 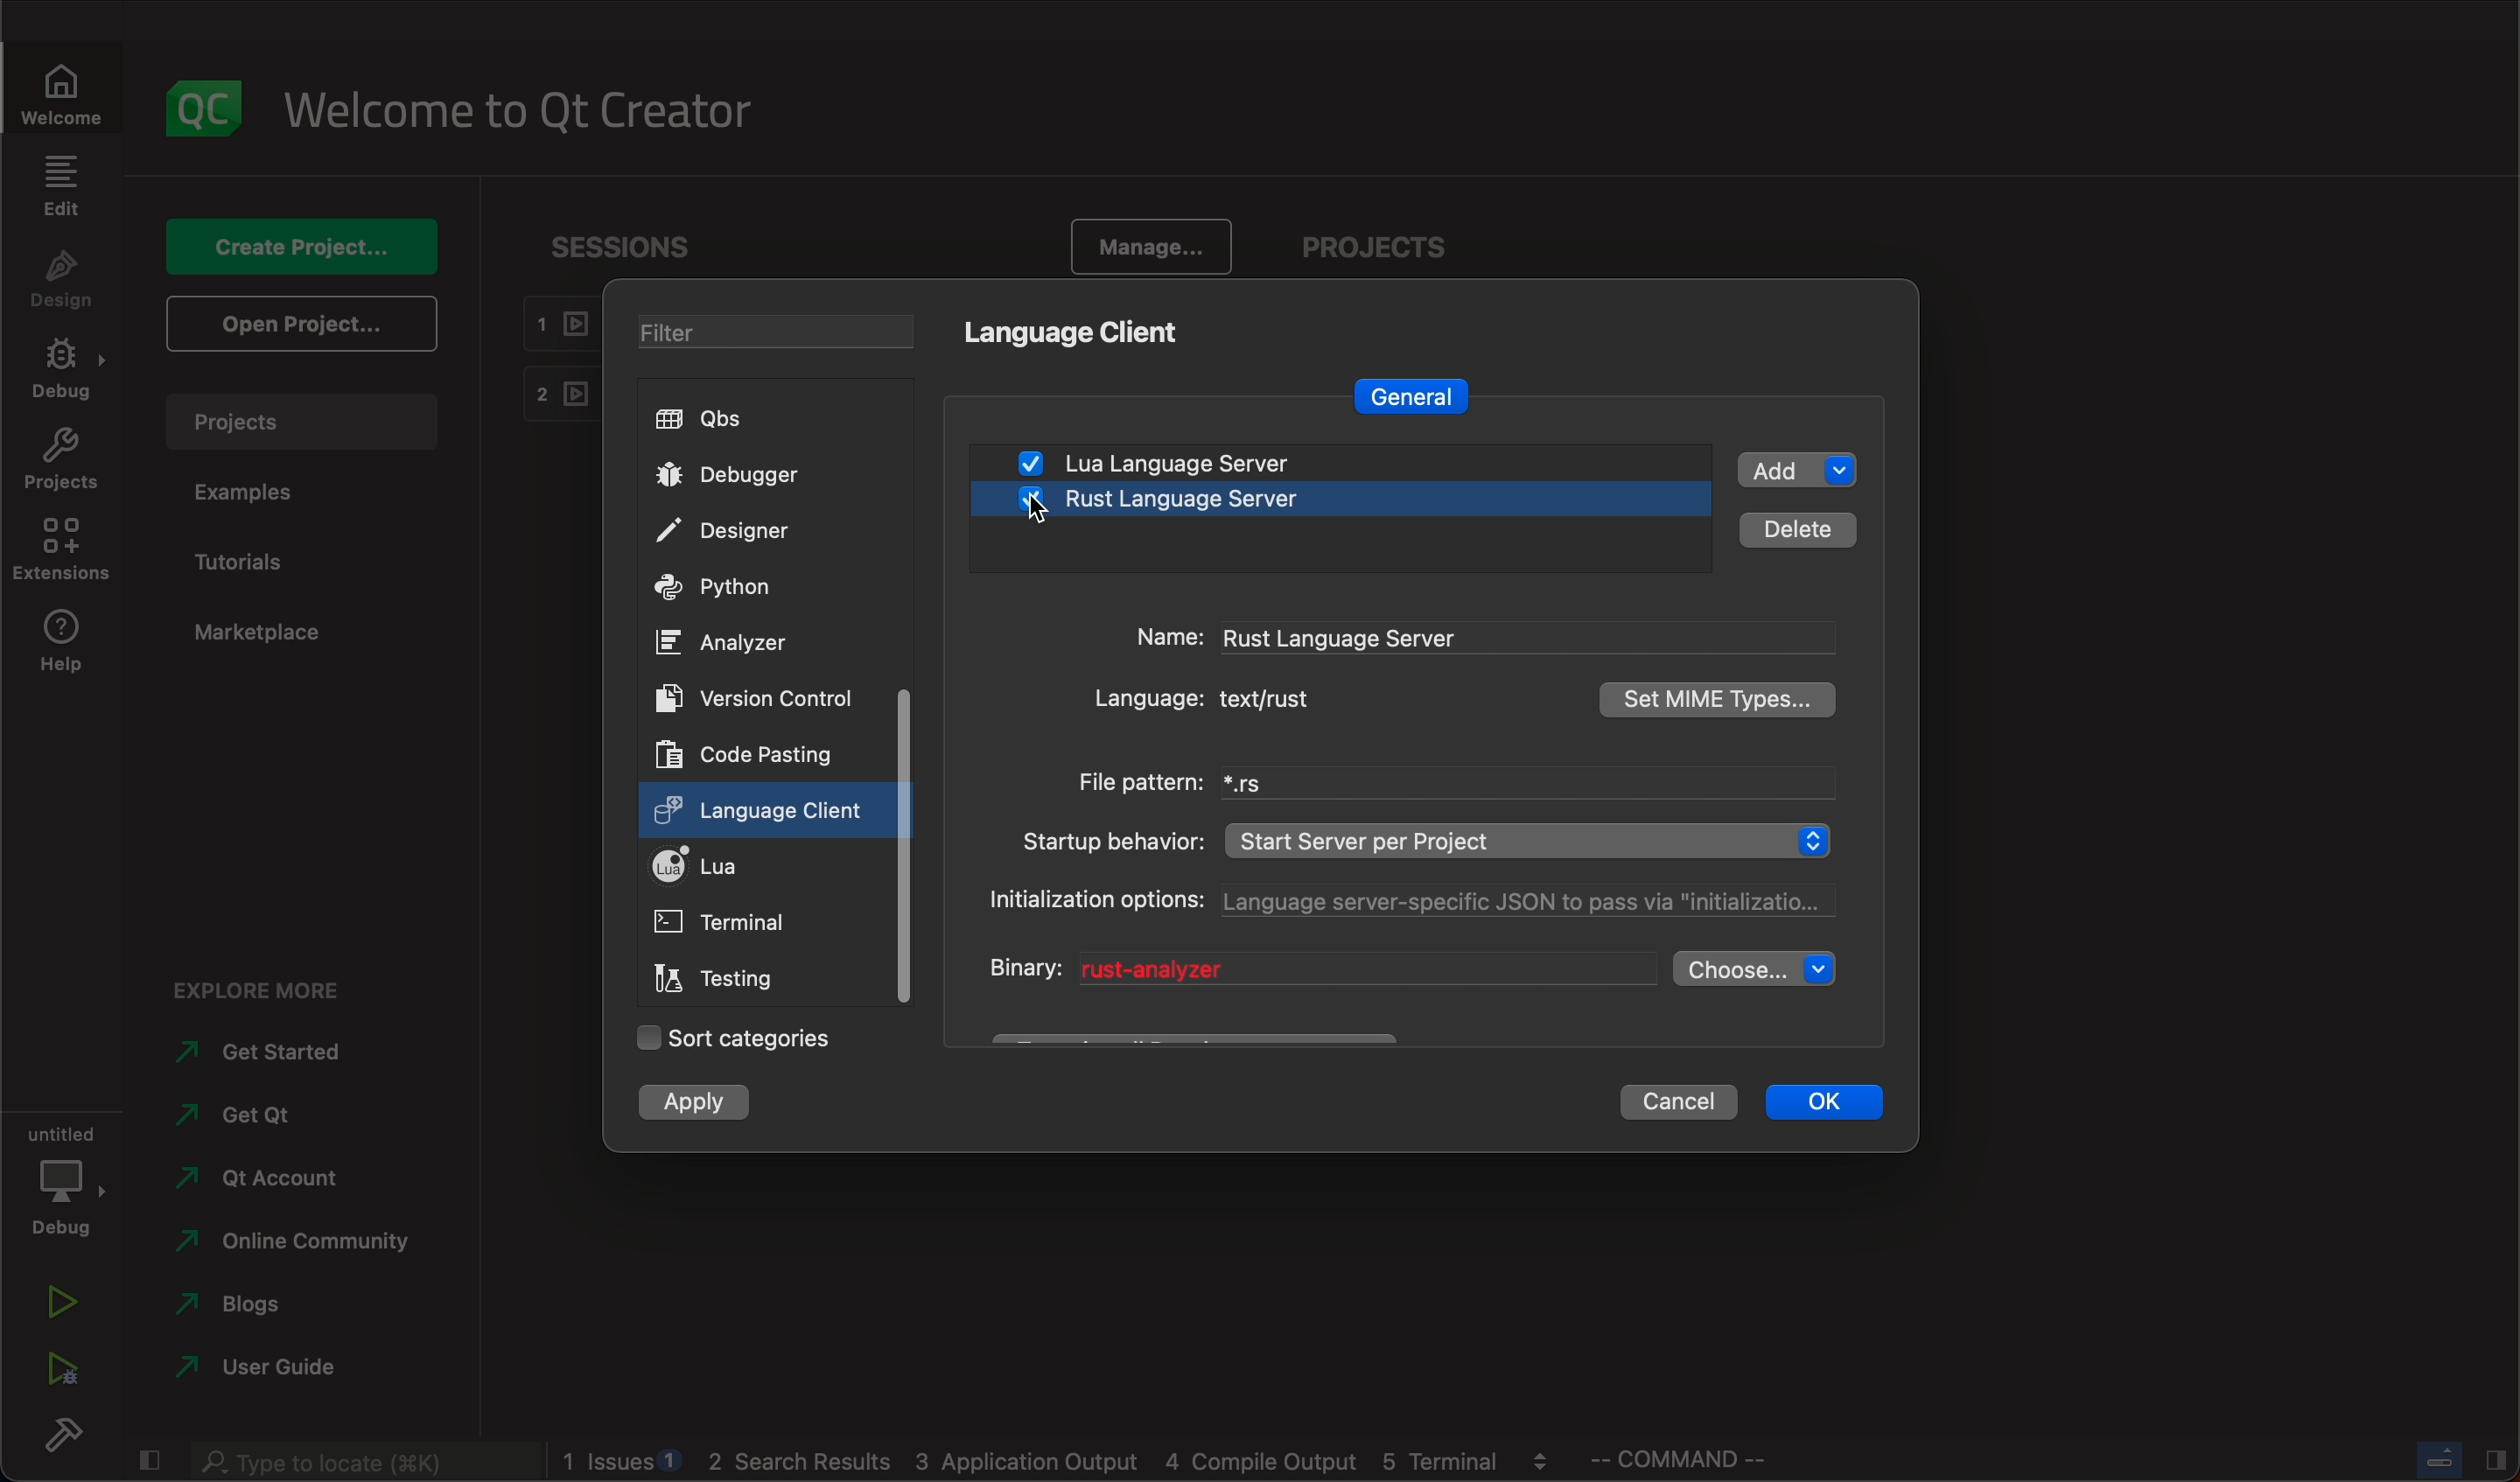 What do you see at coordinates (622, 254) in the screenshot?
I see `sessions` at bounding box center [622, 254].